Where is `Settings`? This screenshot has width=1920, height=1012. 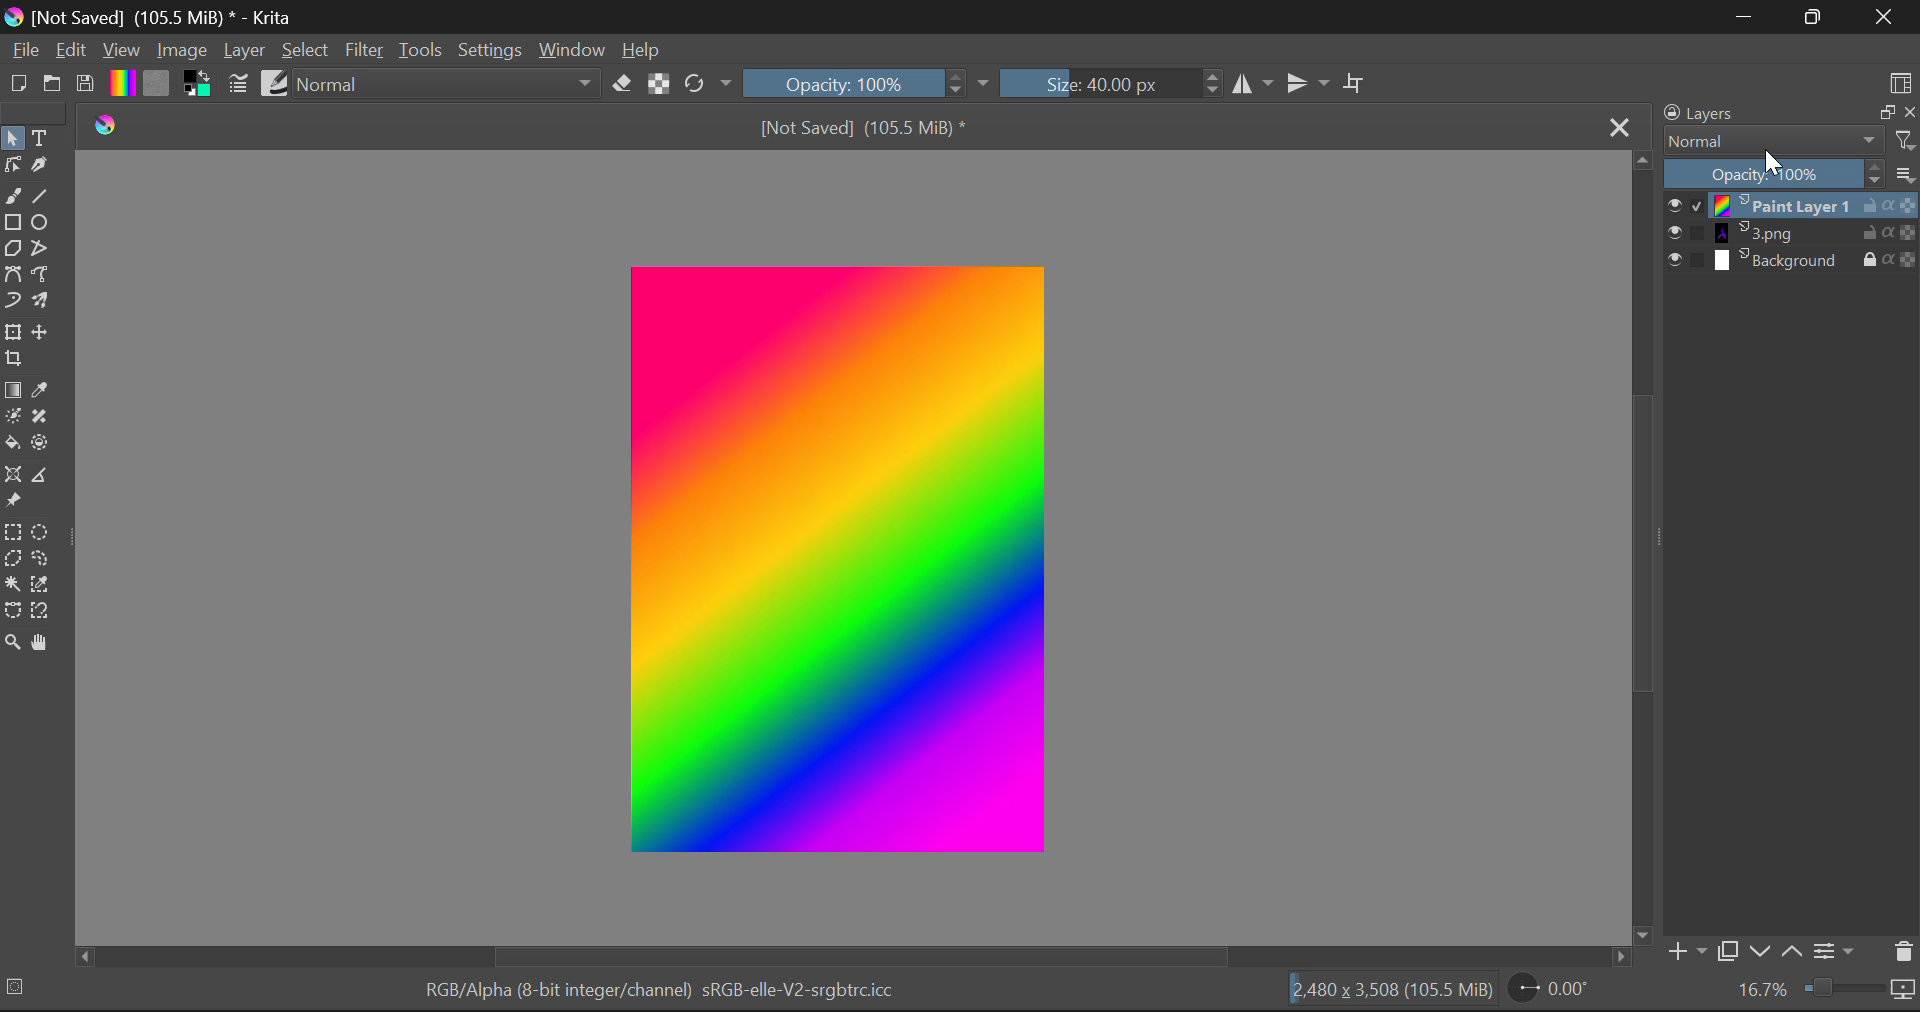
Settings is located at coordinates (1838, 953).